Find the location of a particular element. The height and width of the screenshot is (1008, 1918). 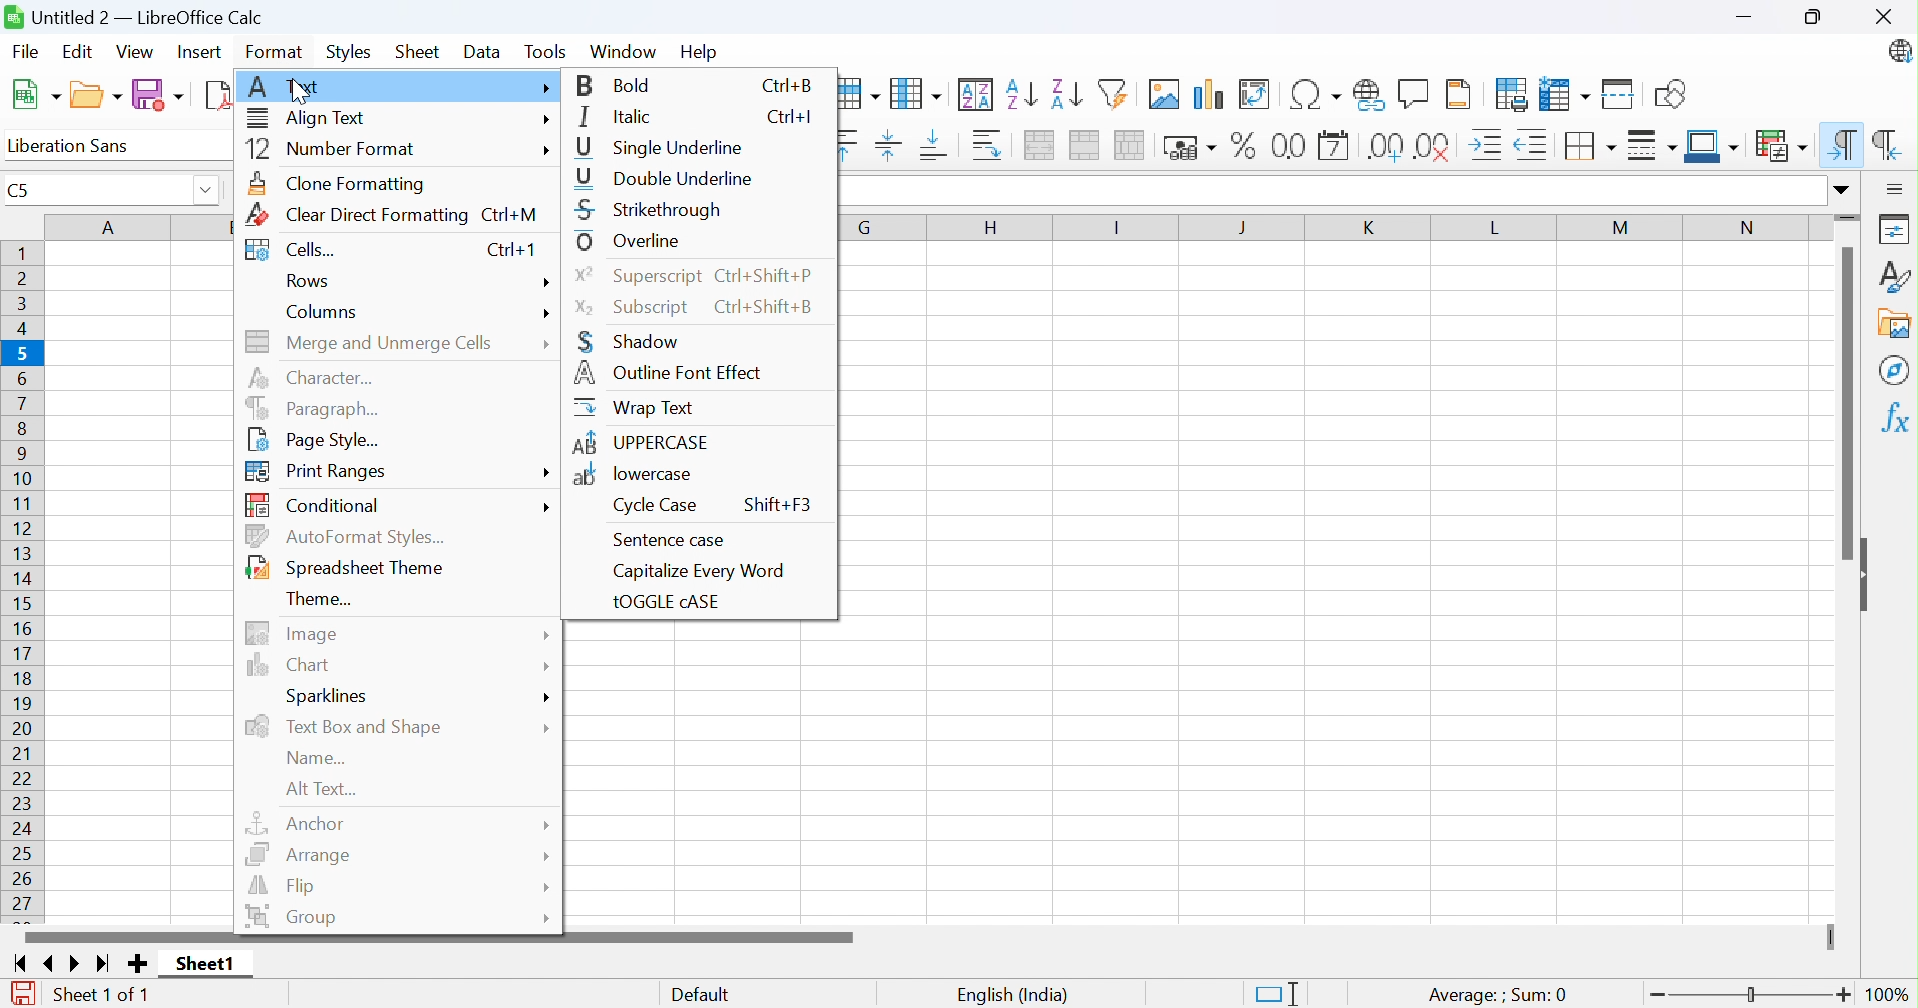

Scroll to last sheet is located at coordinates (102, 967).